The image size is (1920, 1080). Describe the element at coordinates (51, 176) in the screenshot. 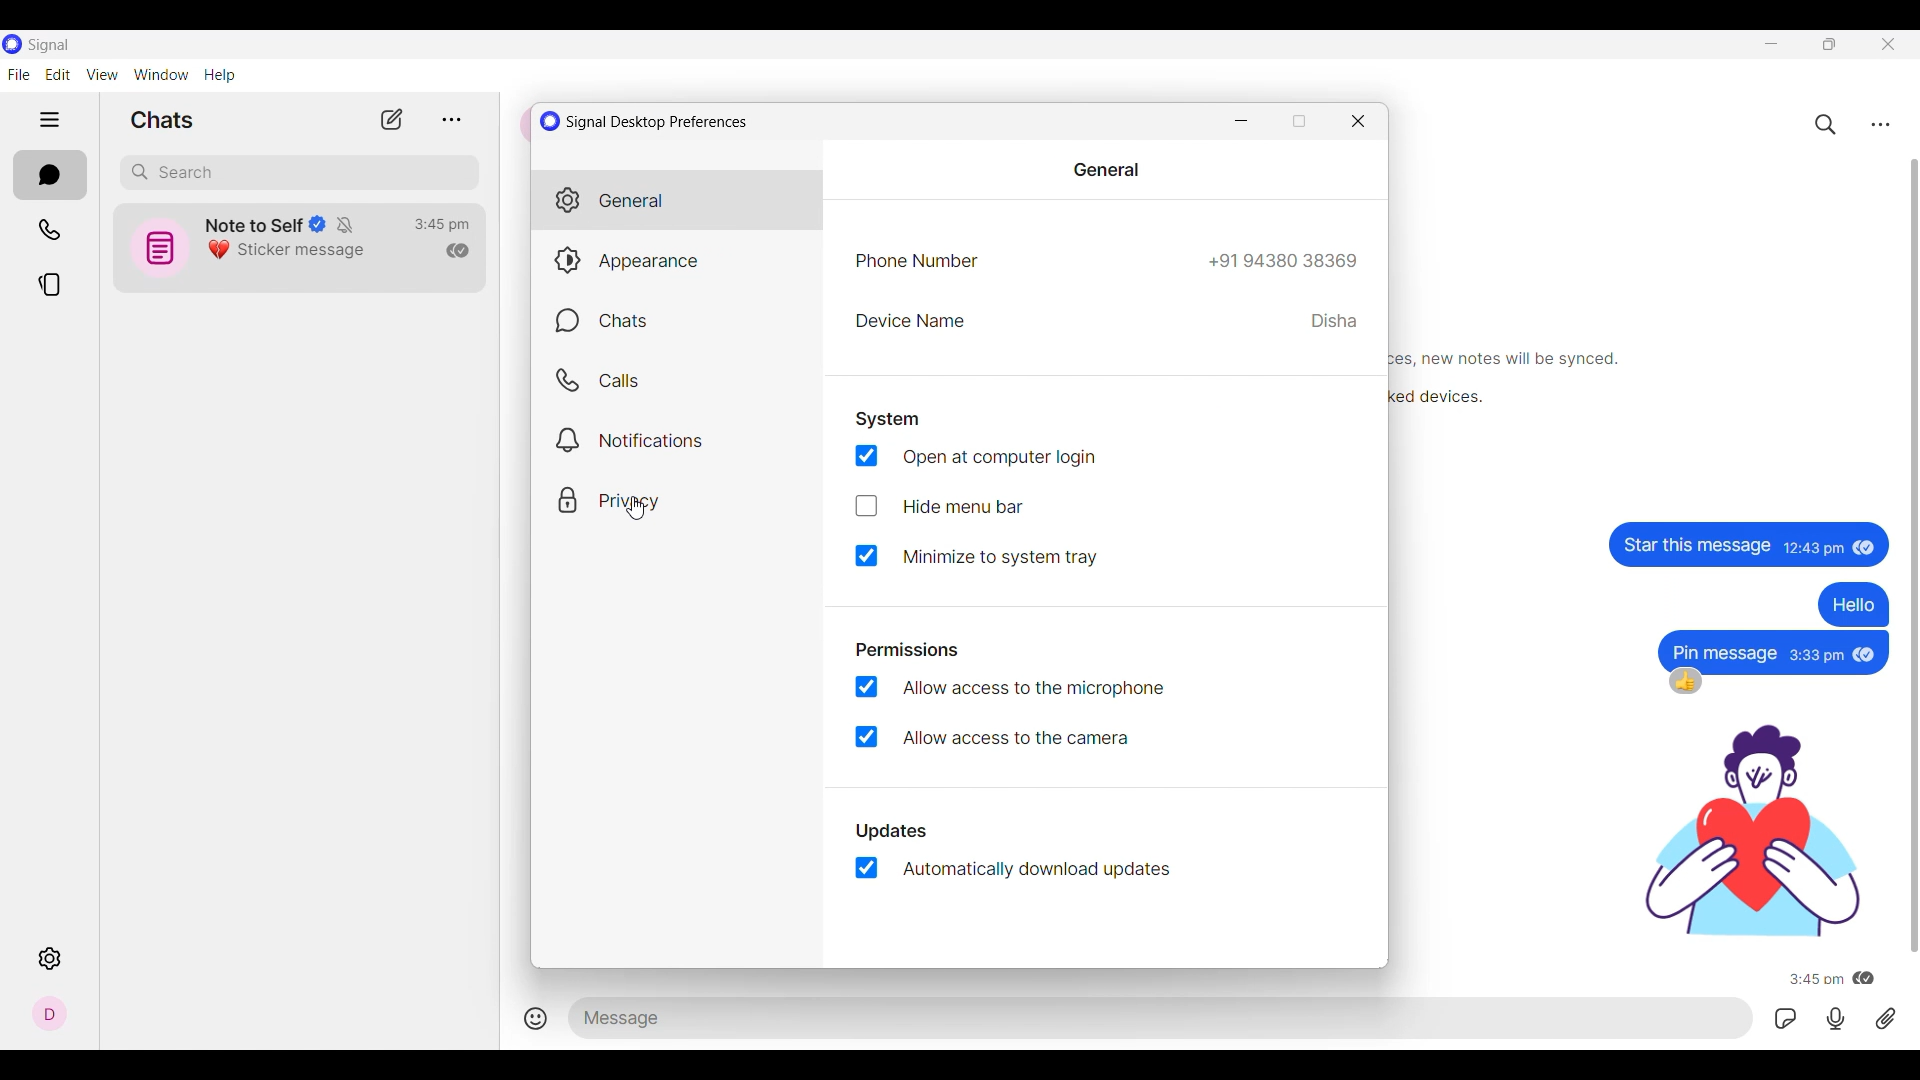

I see `Chats, current section highlighted` at that location.